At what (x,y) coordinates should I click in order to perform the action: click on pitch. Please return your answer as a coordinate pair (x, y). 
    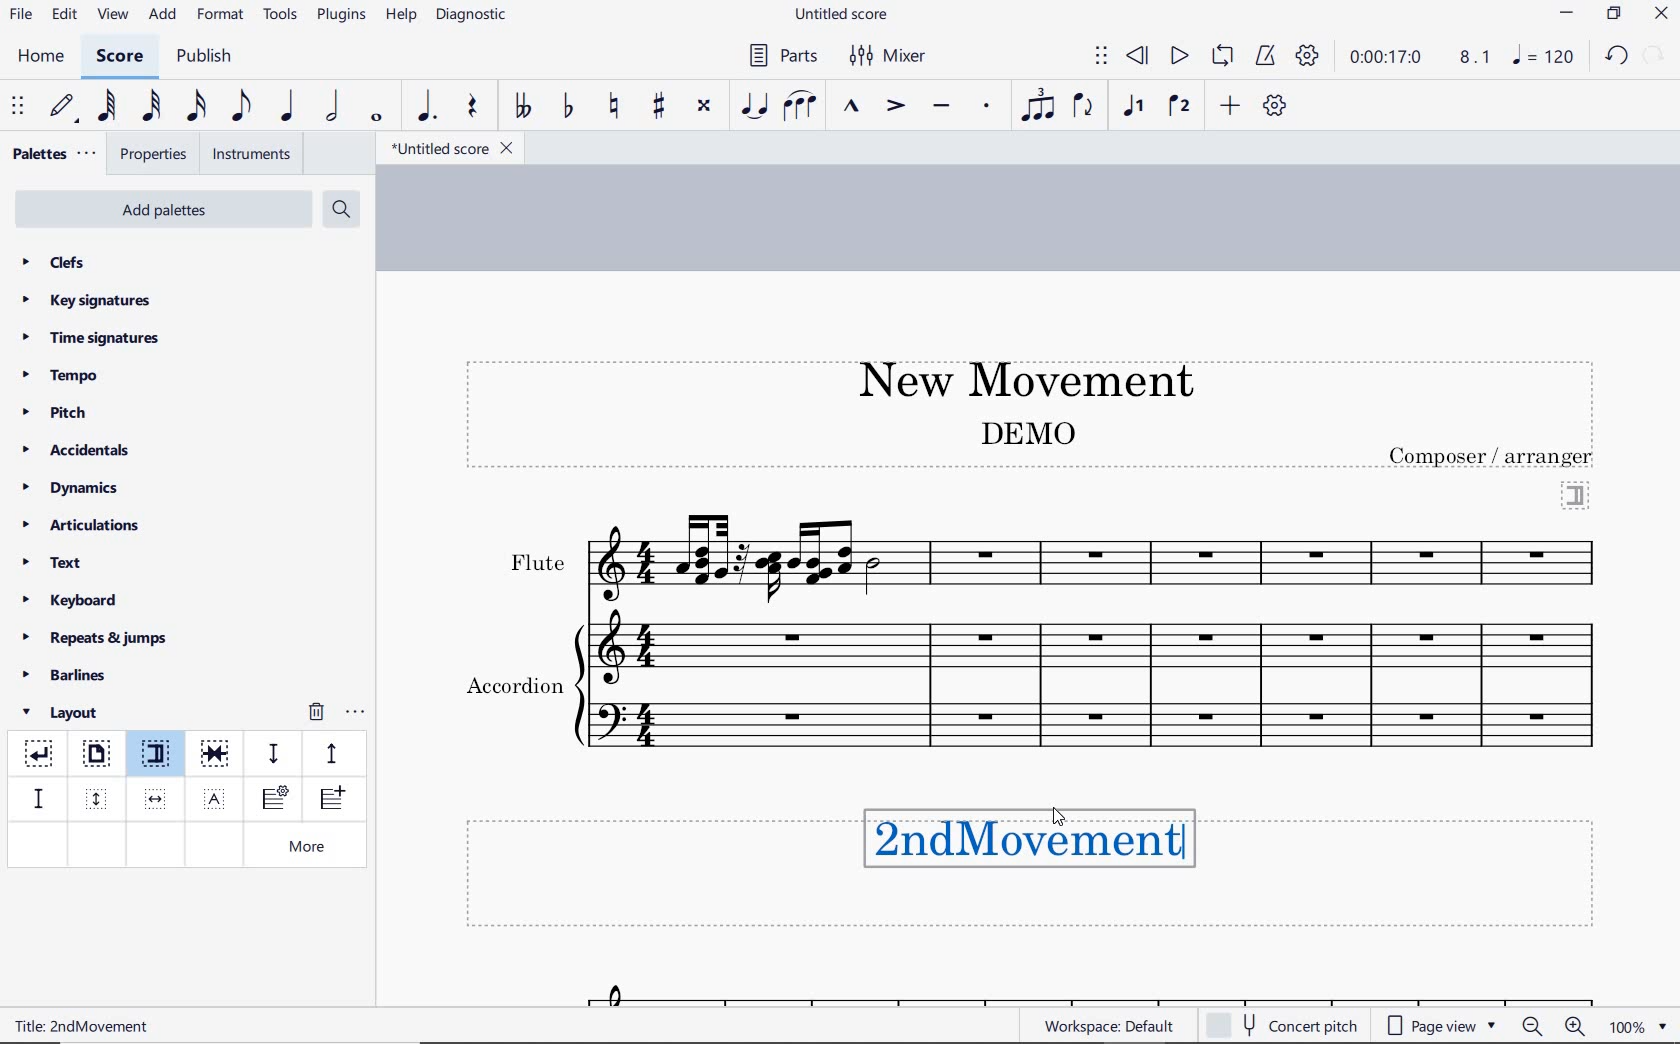
    Looking at the image, I should click on (62, 413).